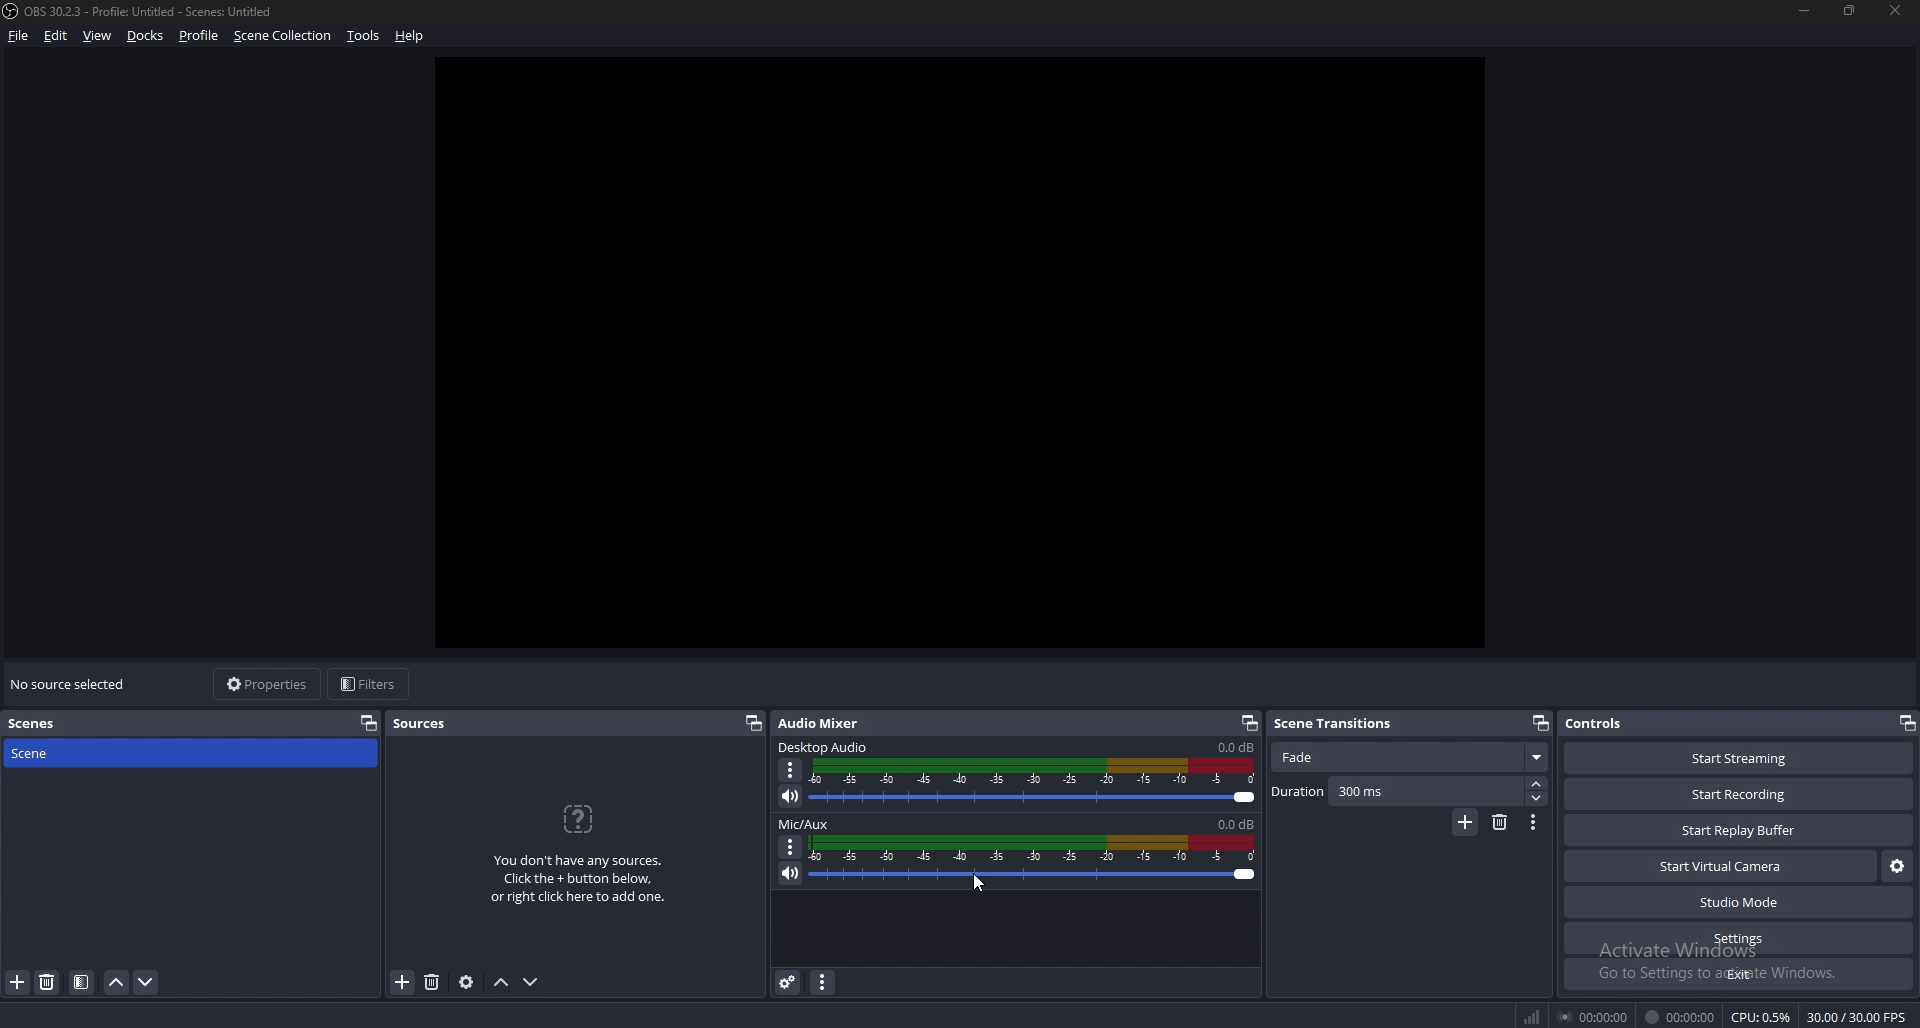 The width and height of the screenshot is (1920, 1028). What do you see at coordinates (576, 818) in the screenshot?
I see `icon` at bounding box center [576, 818].